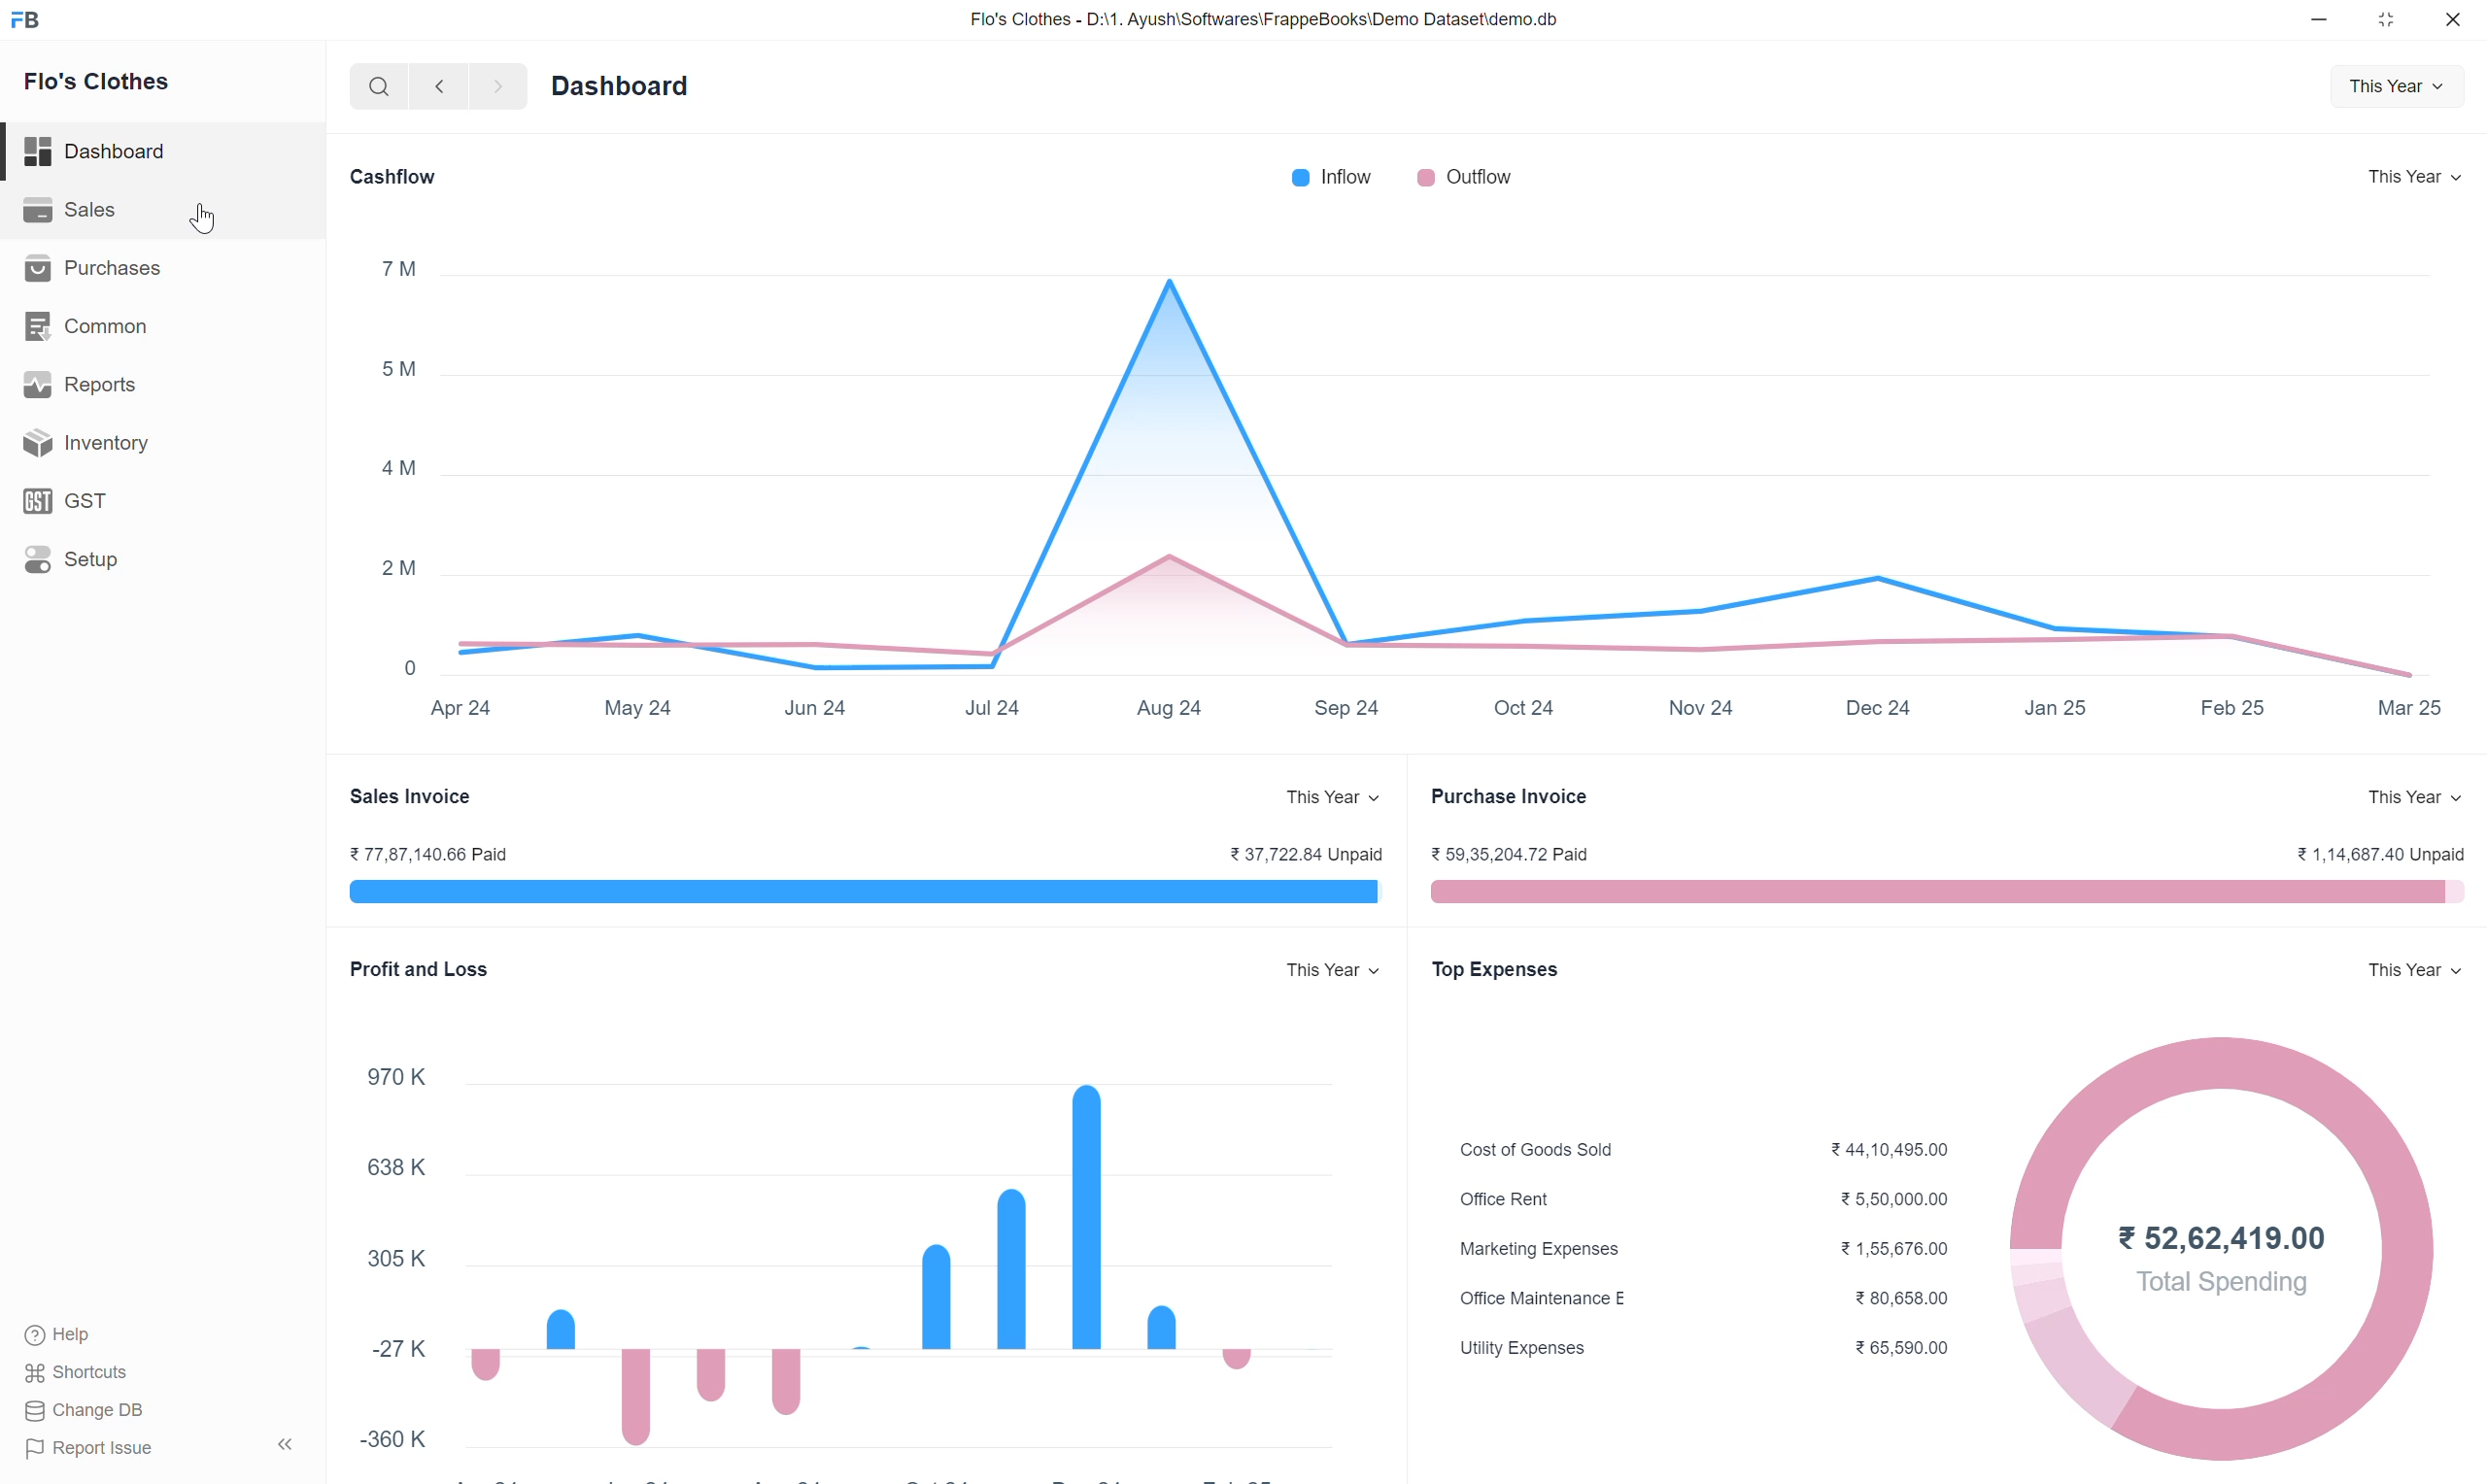 Image resolution: width=2487 pixels, height=1484 pixels. I want to click on 970K, so click(400, 1076).